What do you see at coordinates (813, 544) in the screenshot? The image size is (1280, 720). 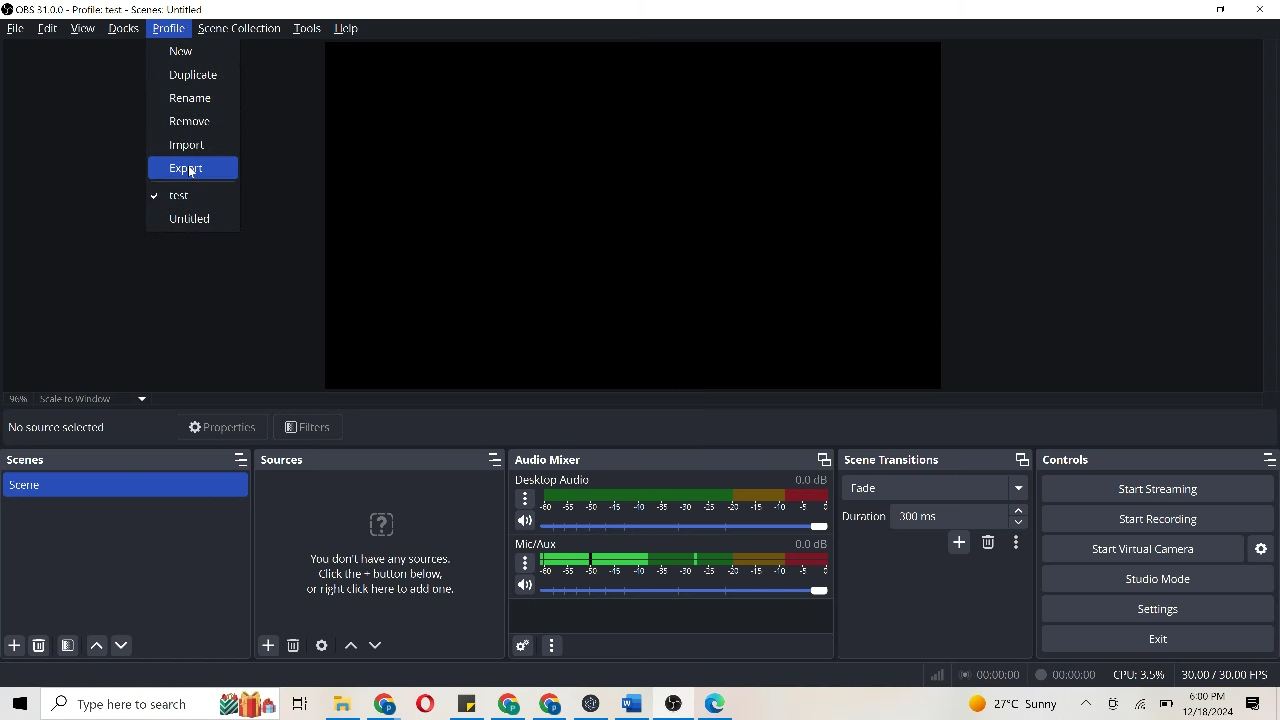 I see `0.0 dB` at bounding box center [813, 544].